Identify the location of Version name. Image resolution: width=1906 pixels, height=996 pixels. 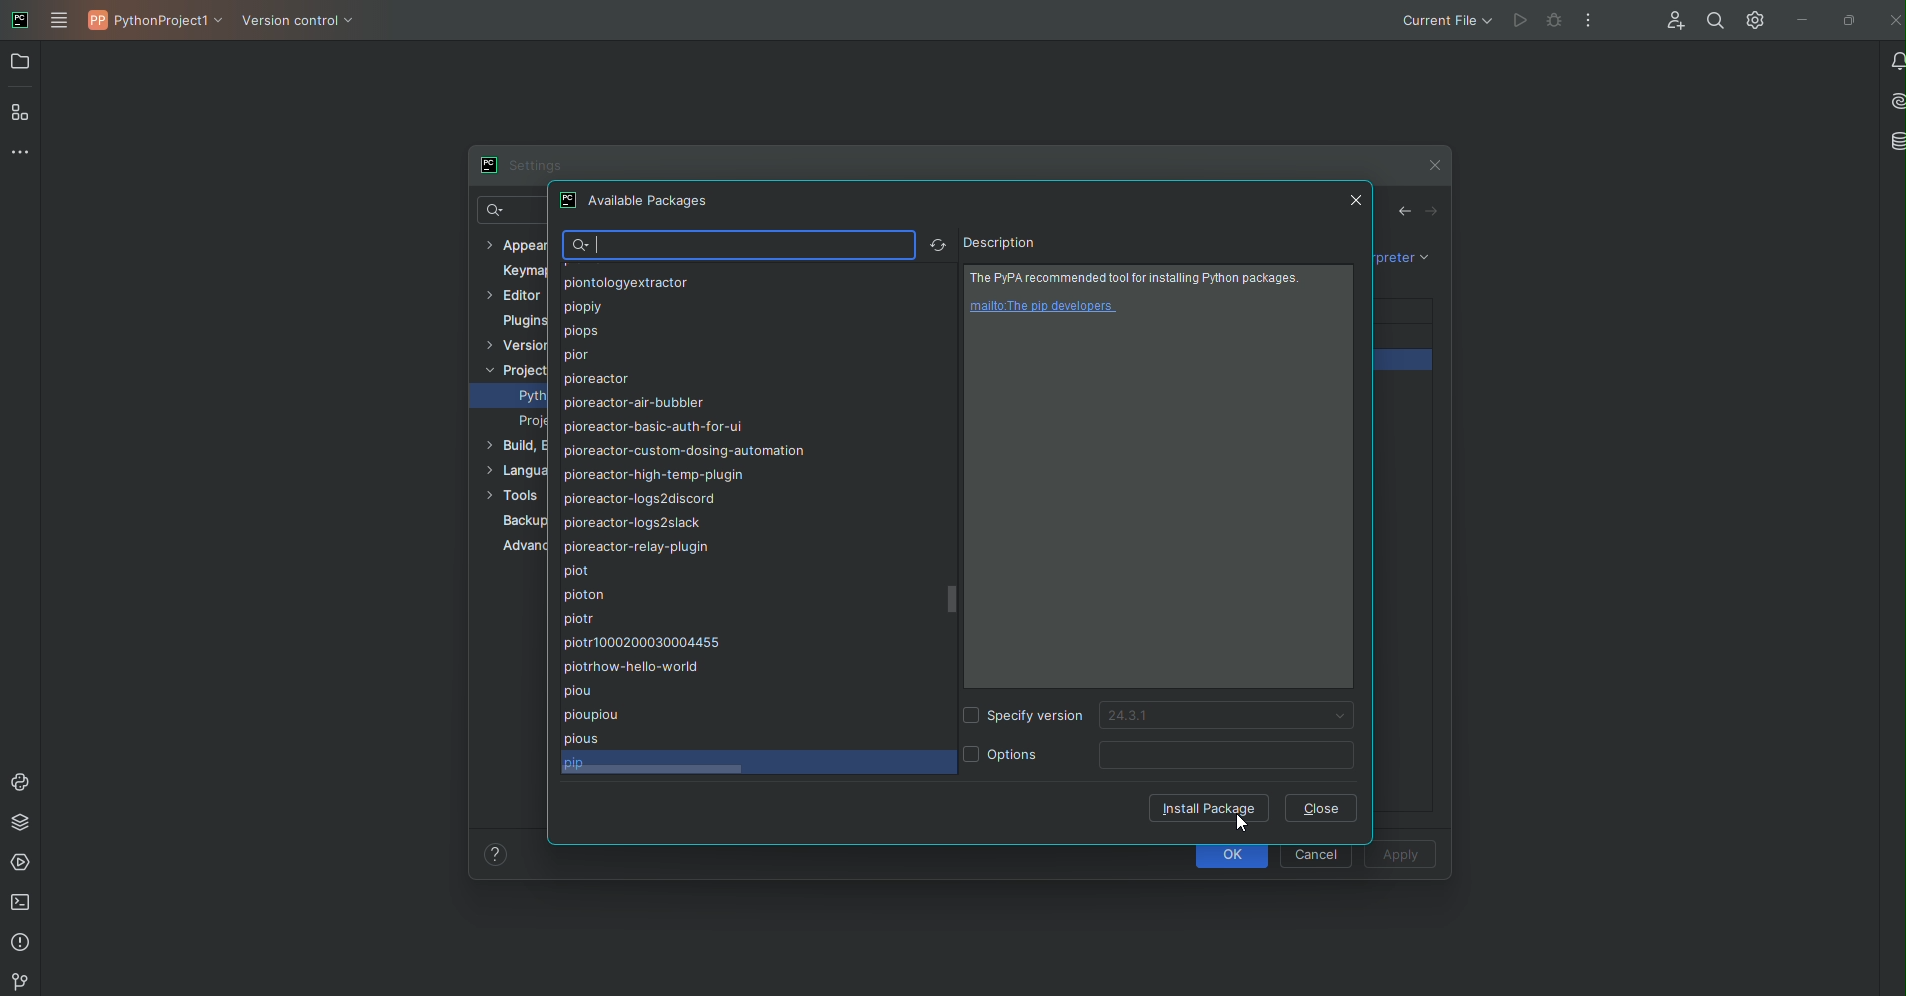
(1226, 714).